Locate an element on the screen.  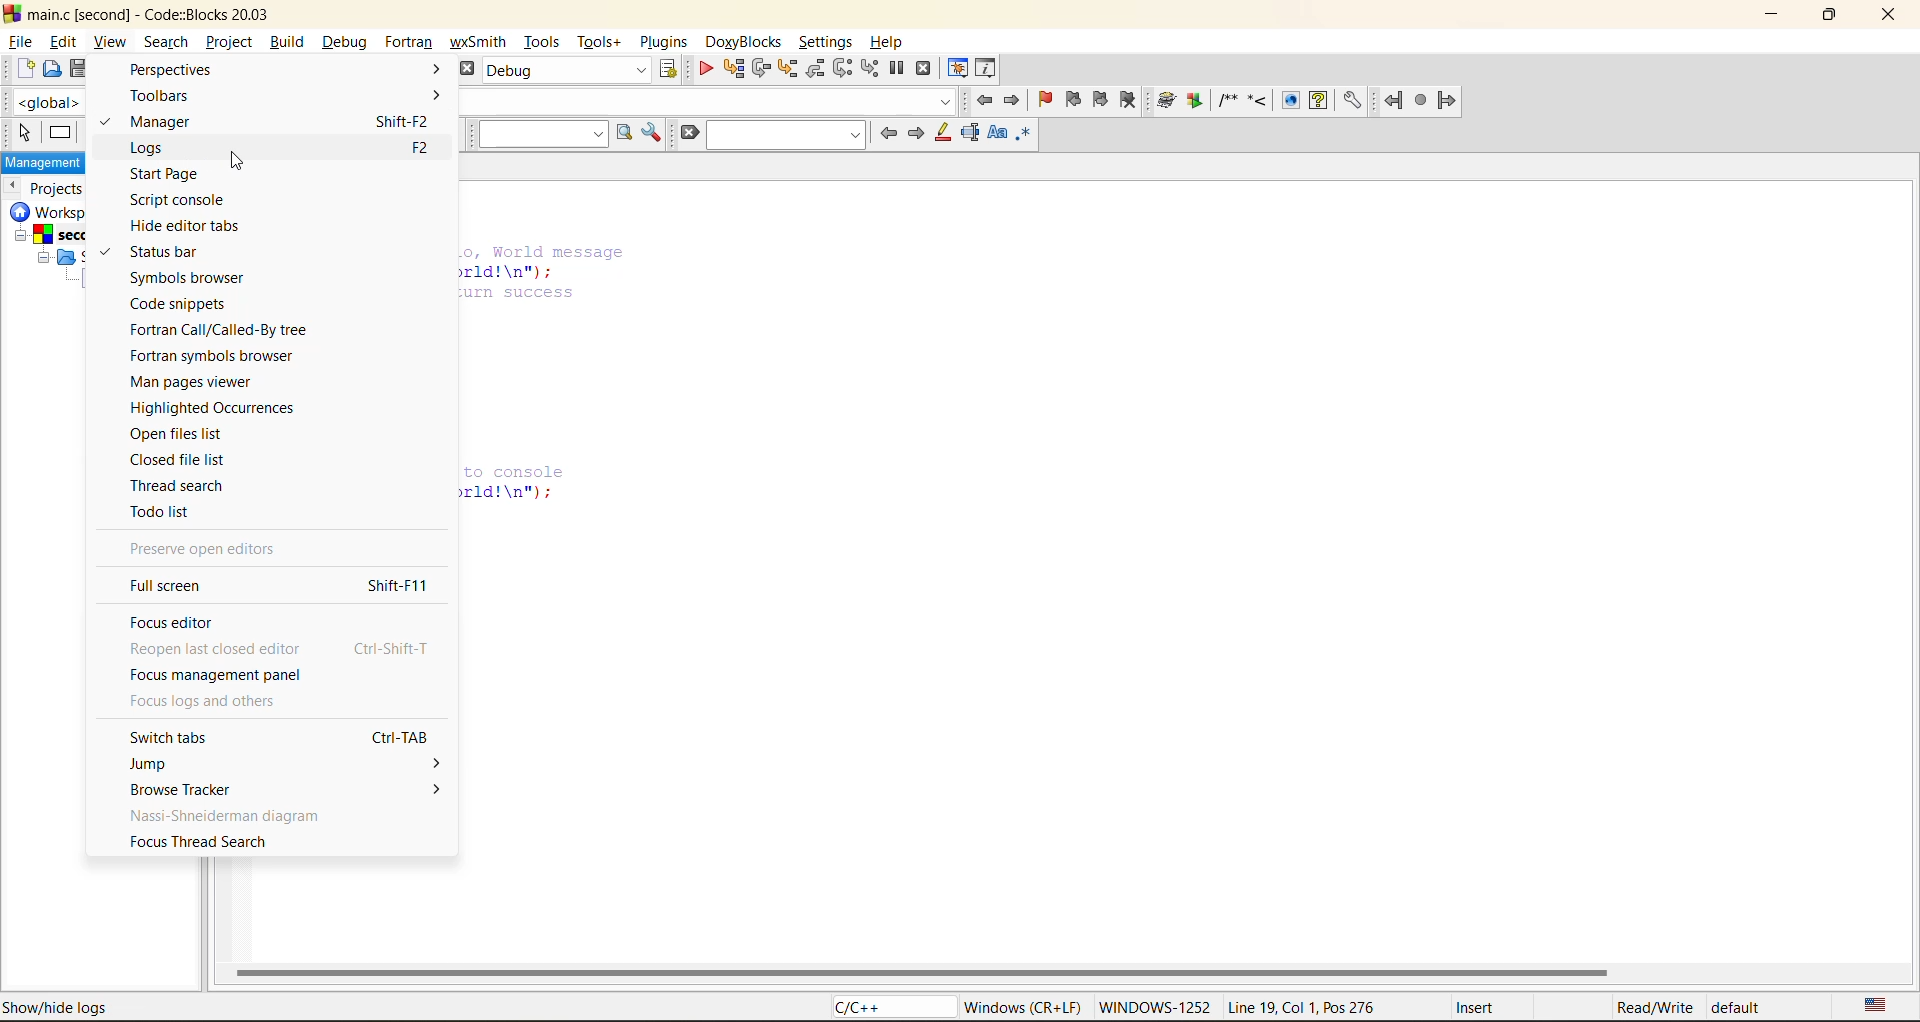
code snippets is located at coordinates (193, 306).